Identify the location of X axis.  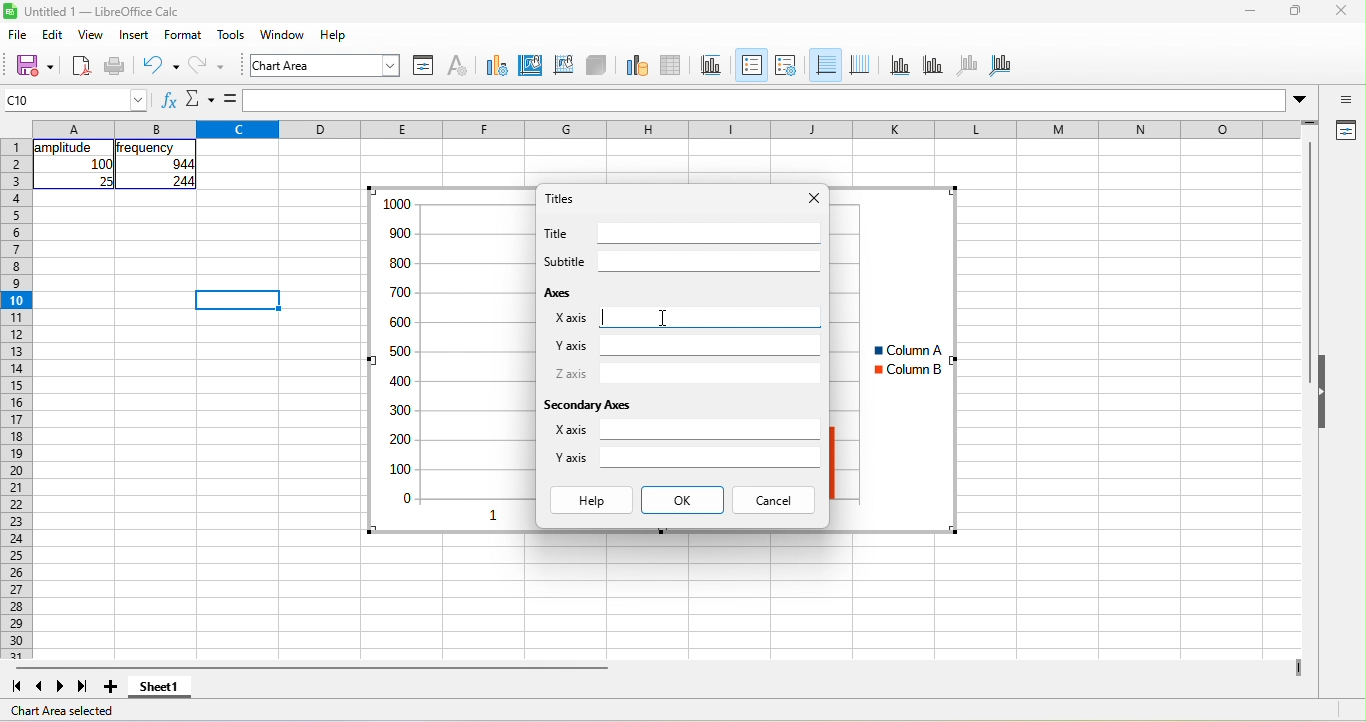
(570, 429).